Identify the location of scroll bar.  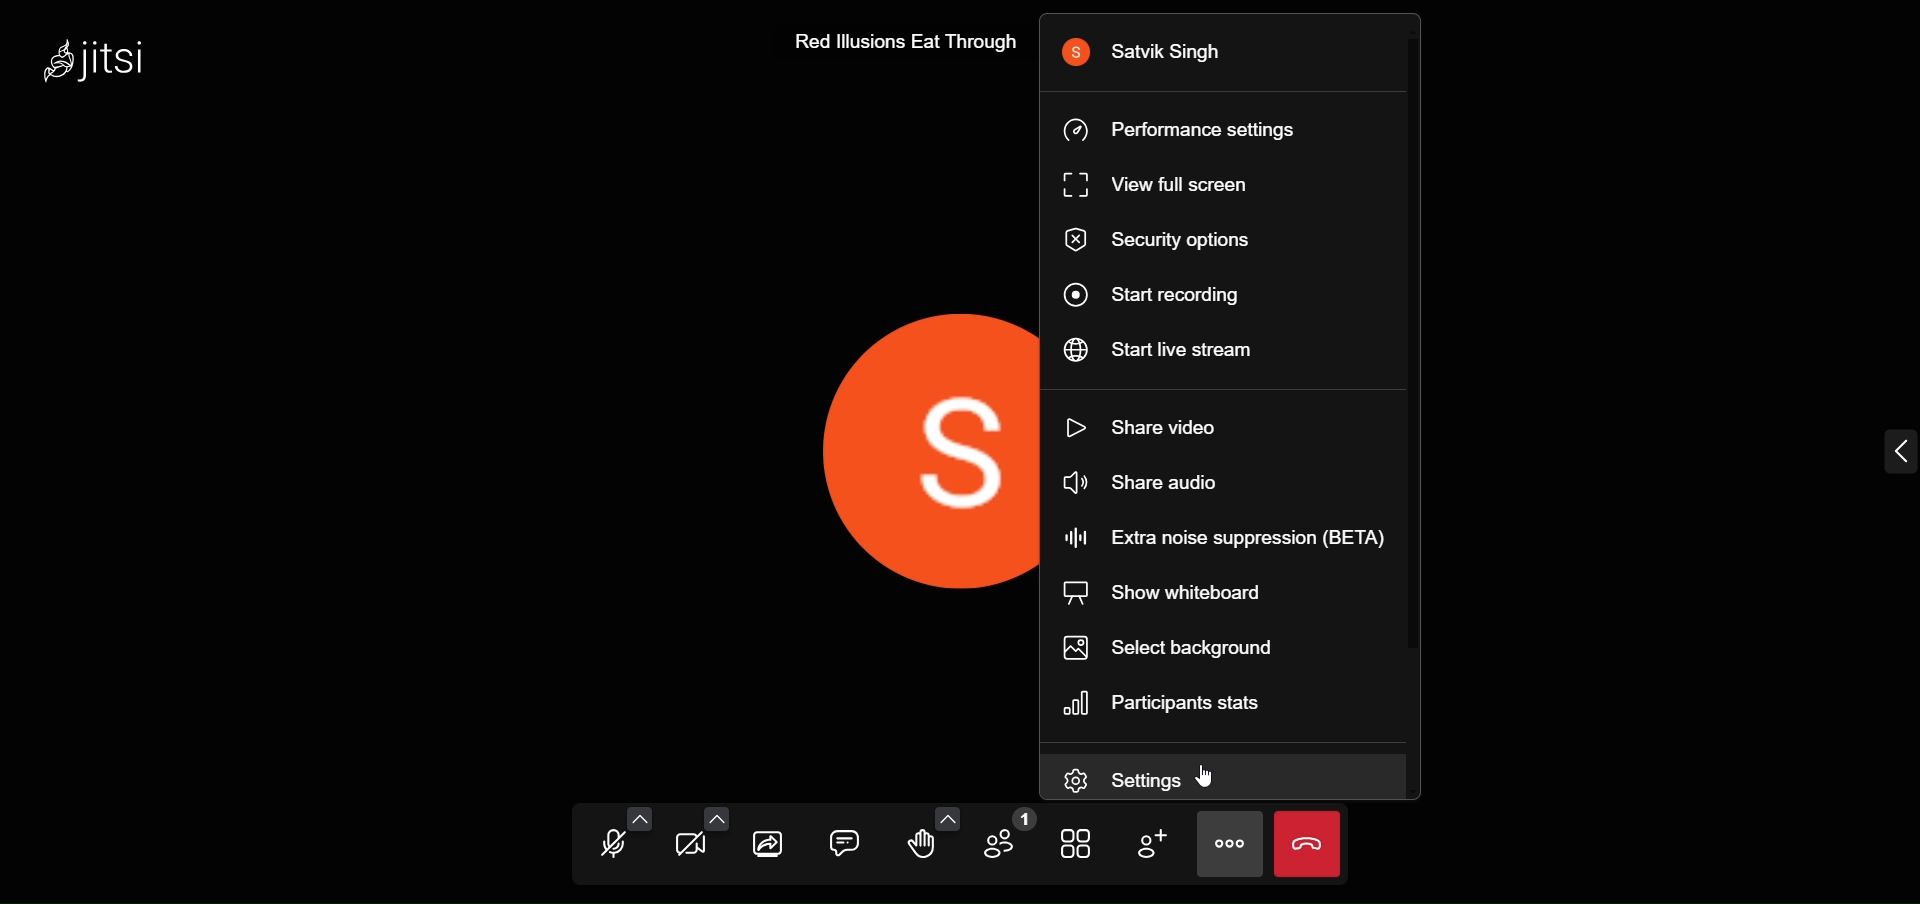
(1420, 348).